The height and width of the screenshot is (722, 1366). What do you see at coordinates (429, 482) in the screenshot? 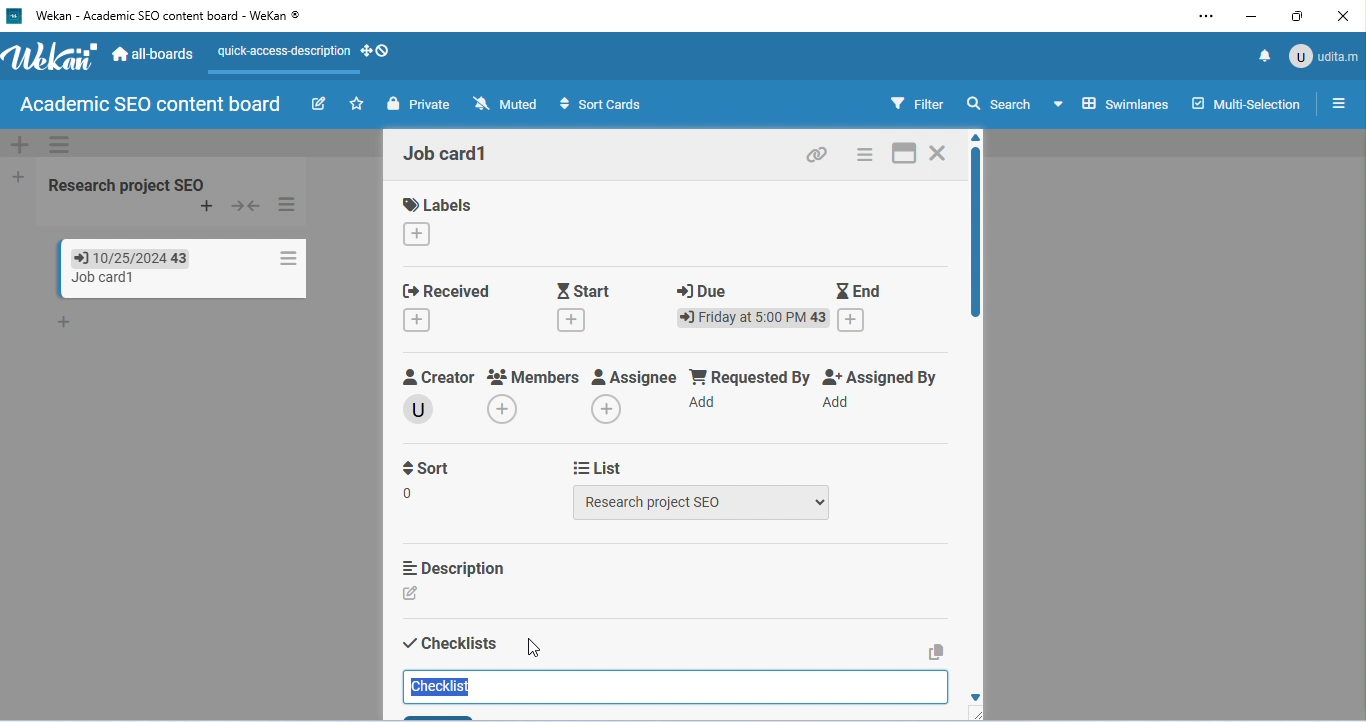
I see `sort` at bounding box center [429, 482].